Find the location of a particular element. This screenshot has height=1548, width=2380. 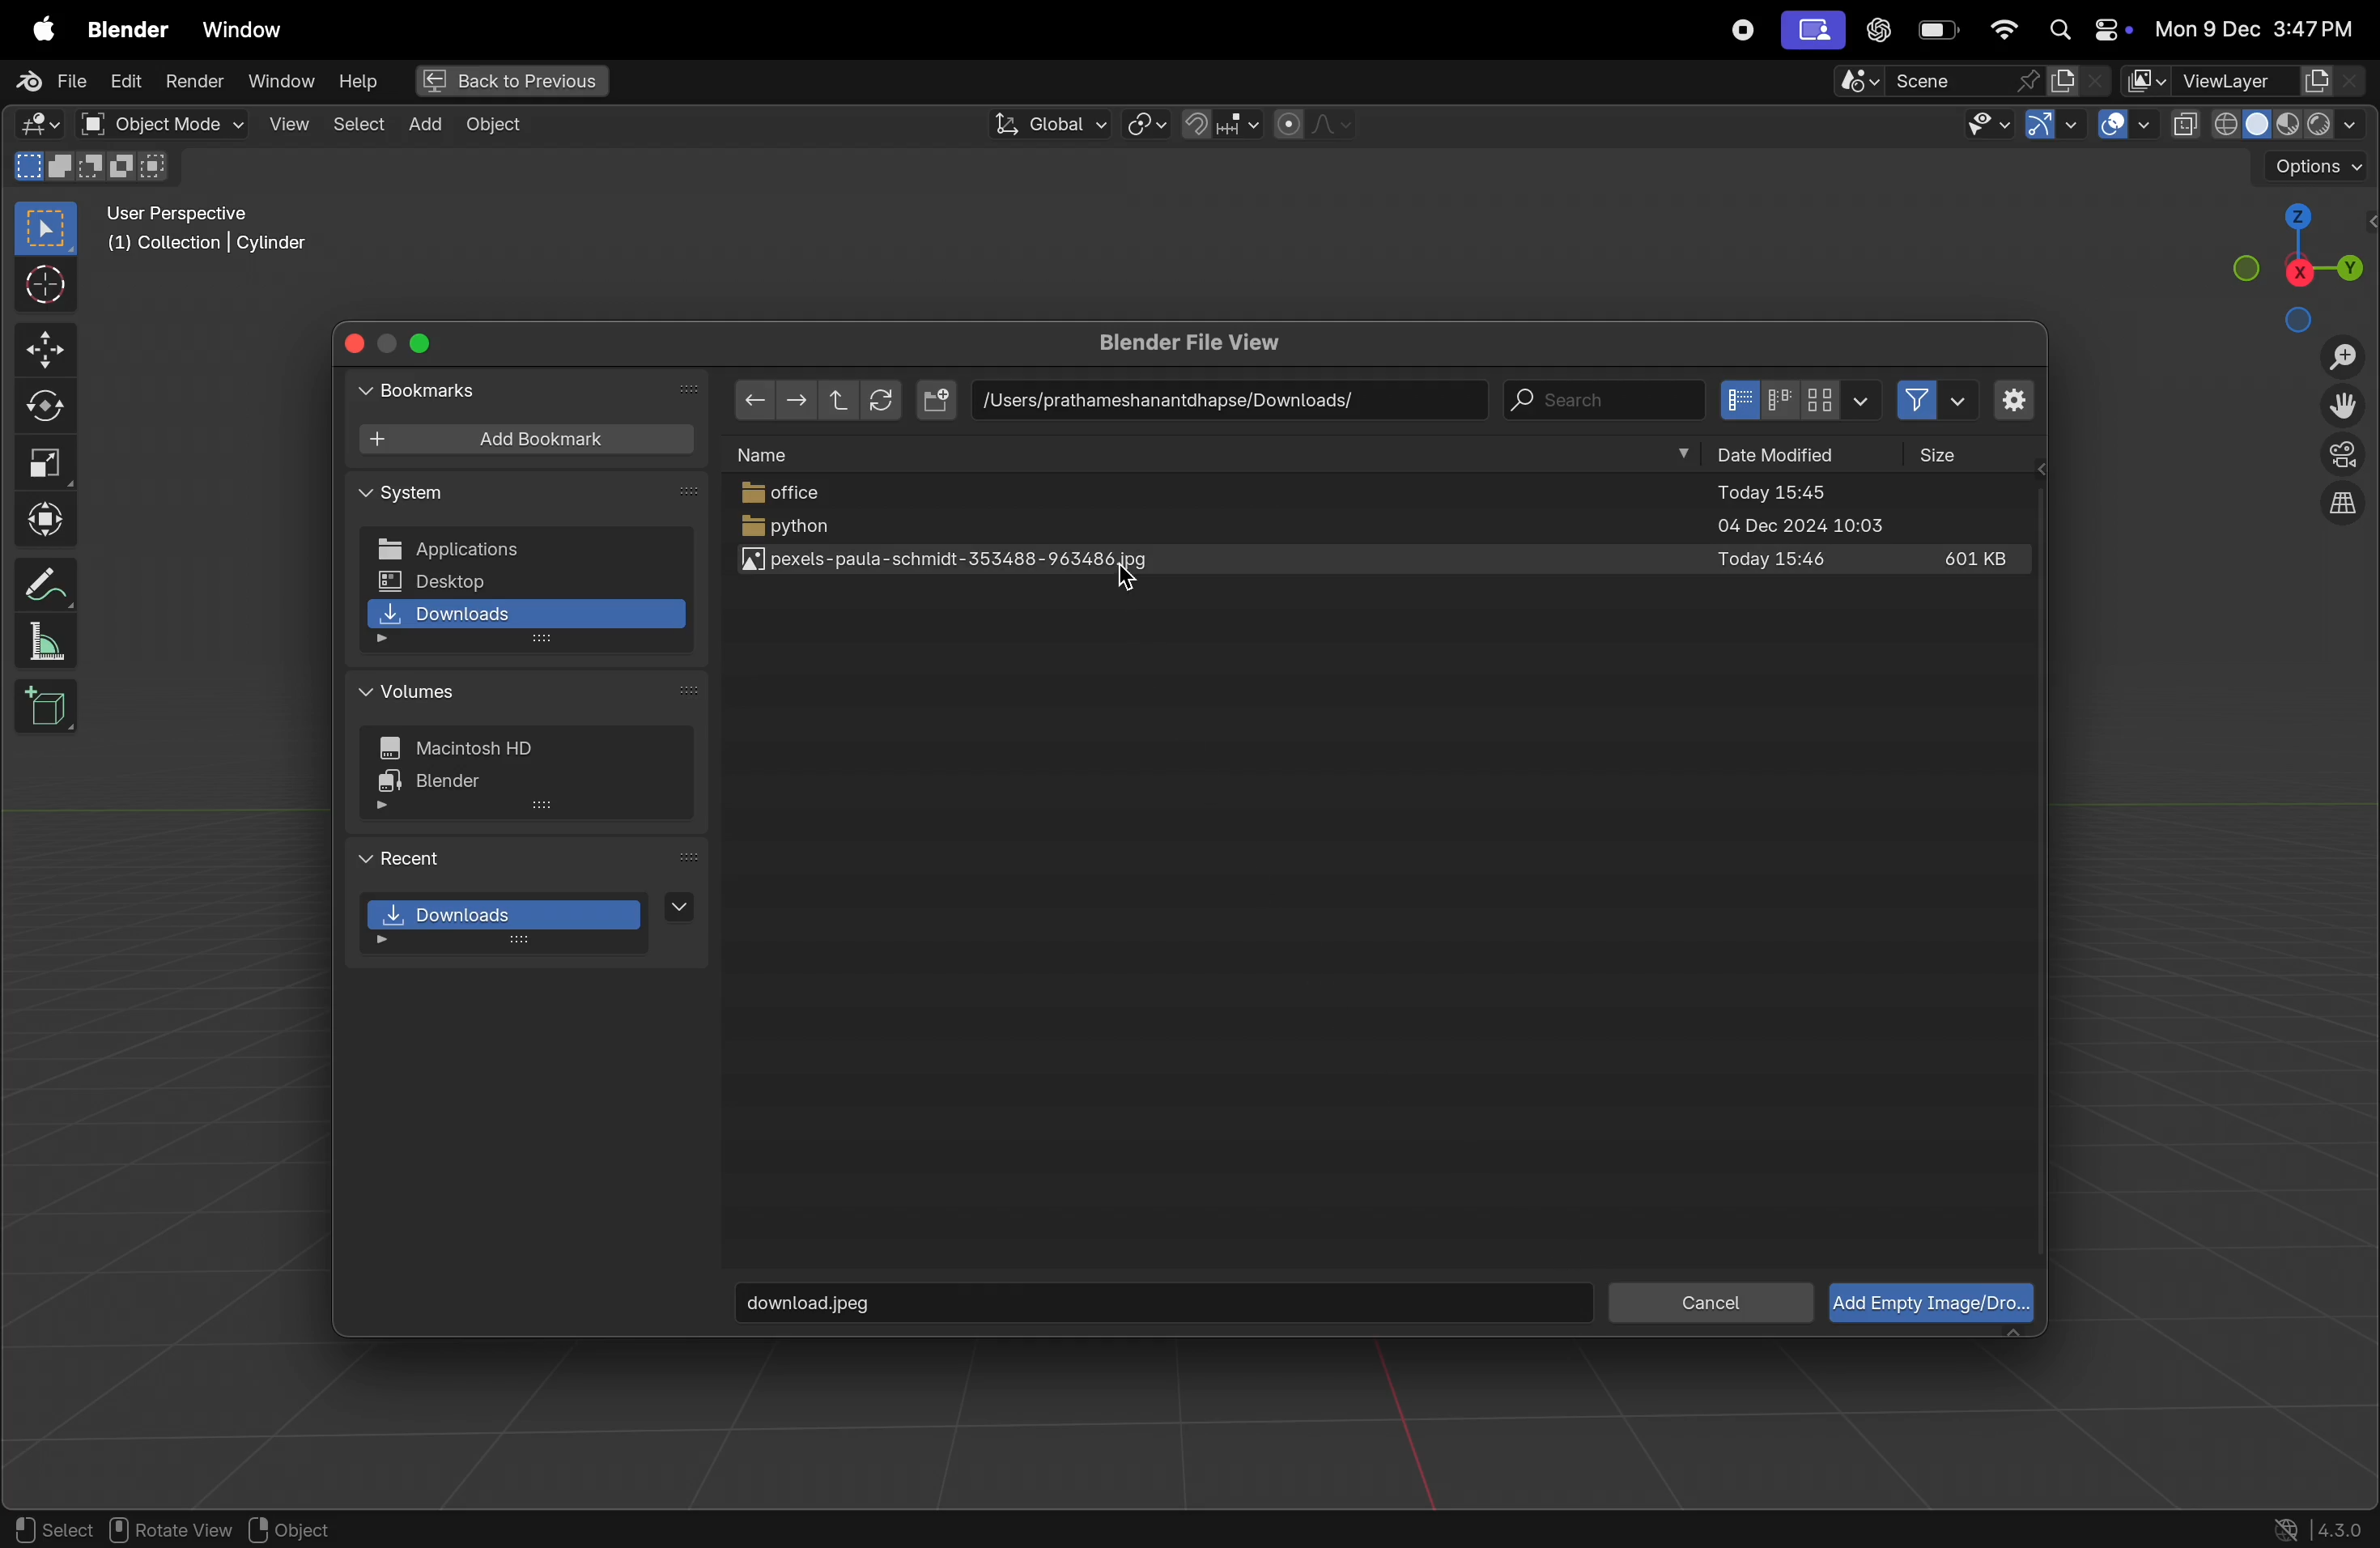

modes is located at coordinates (97, 168).